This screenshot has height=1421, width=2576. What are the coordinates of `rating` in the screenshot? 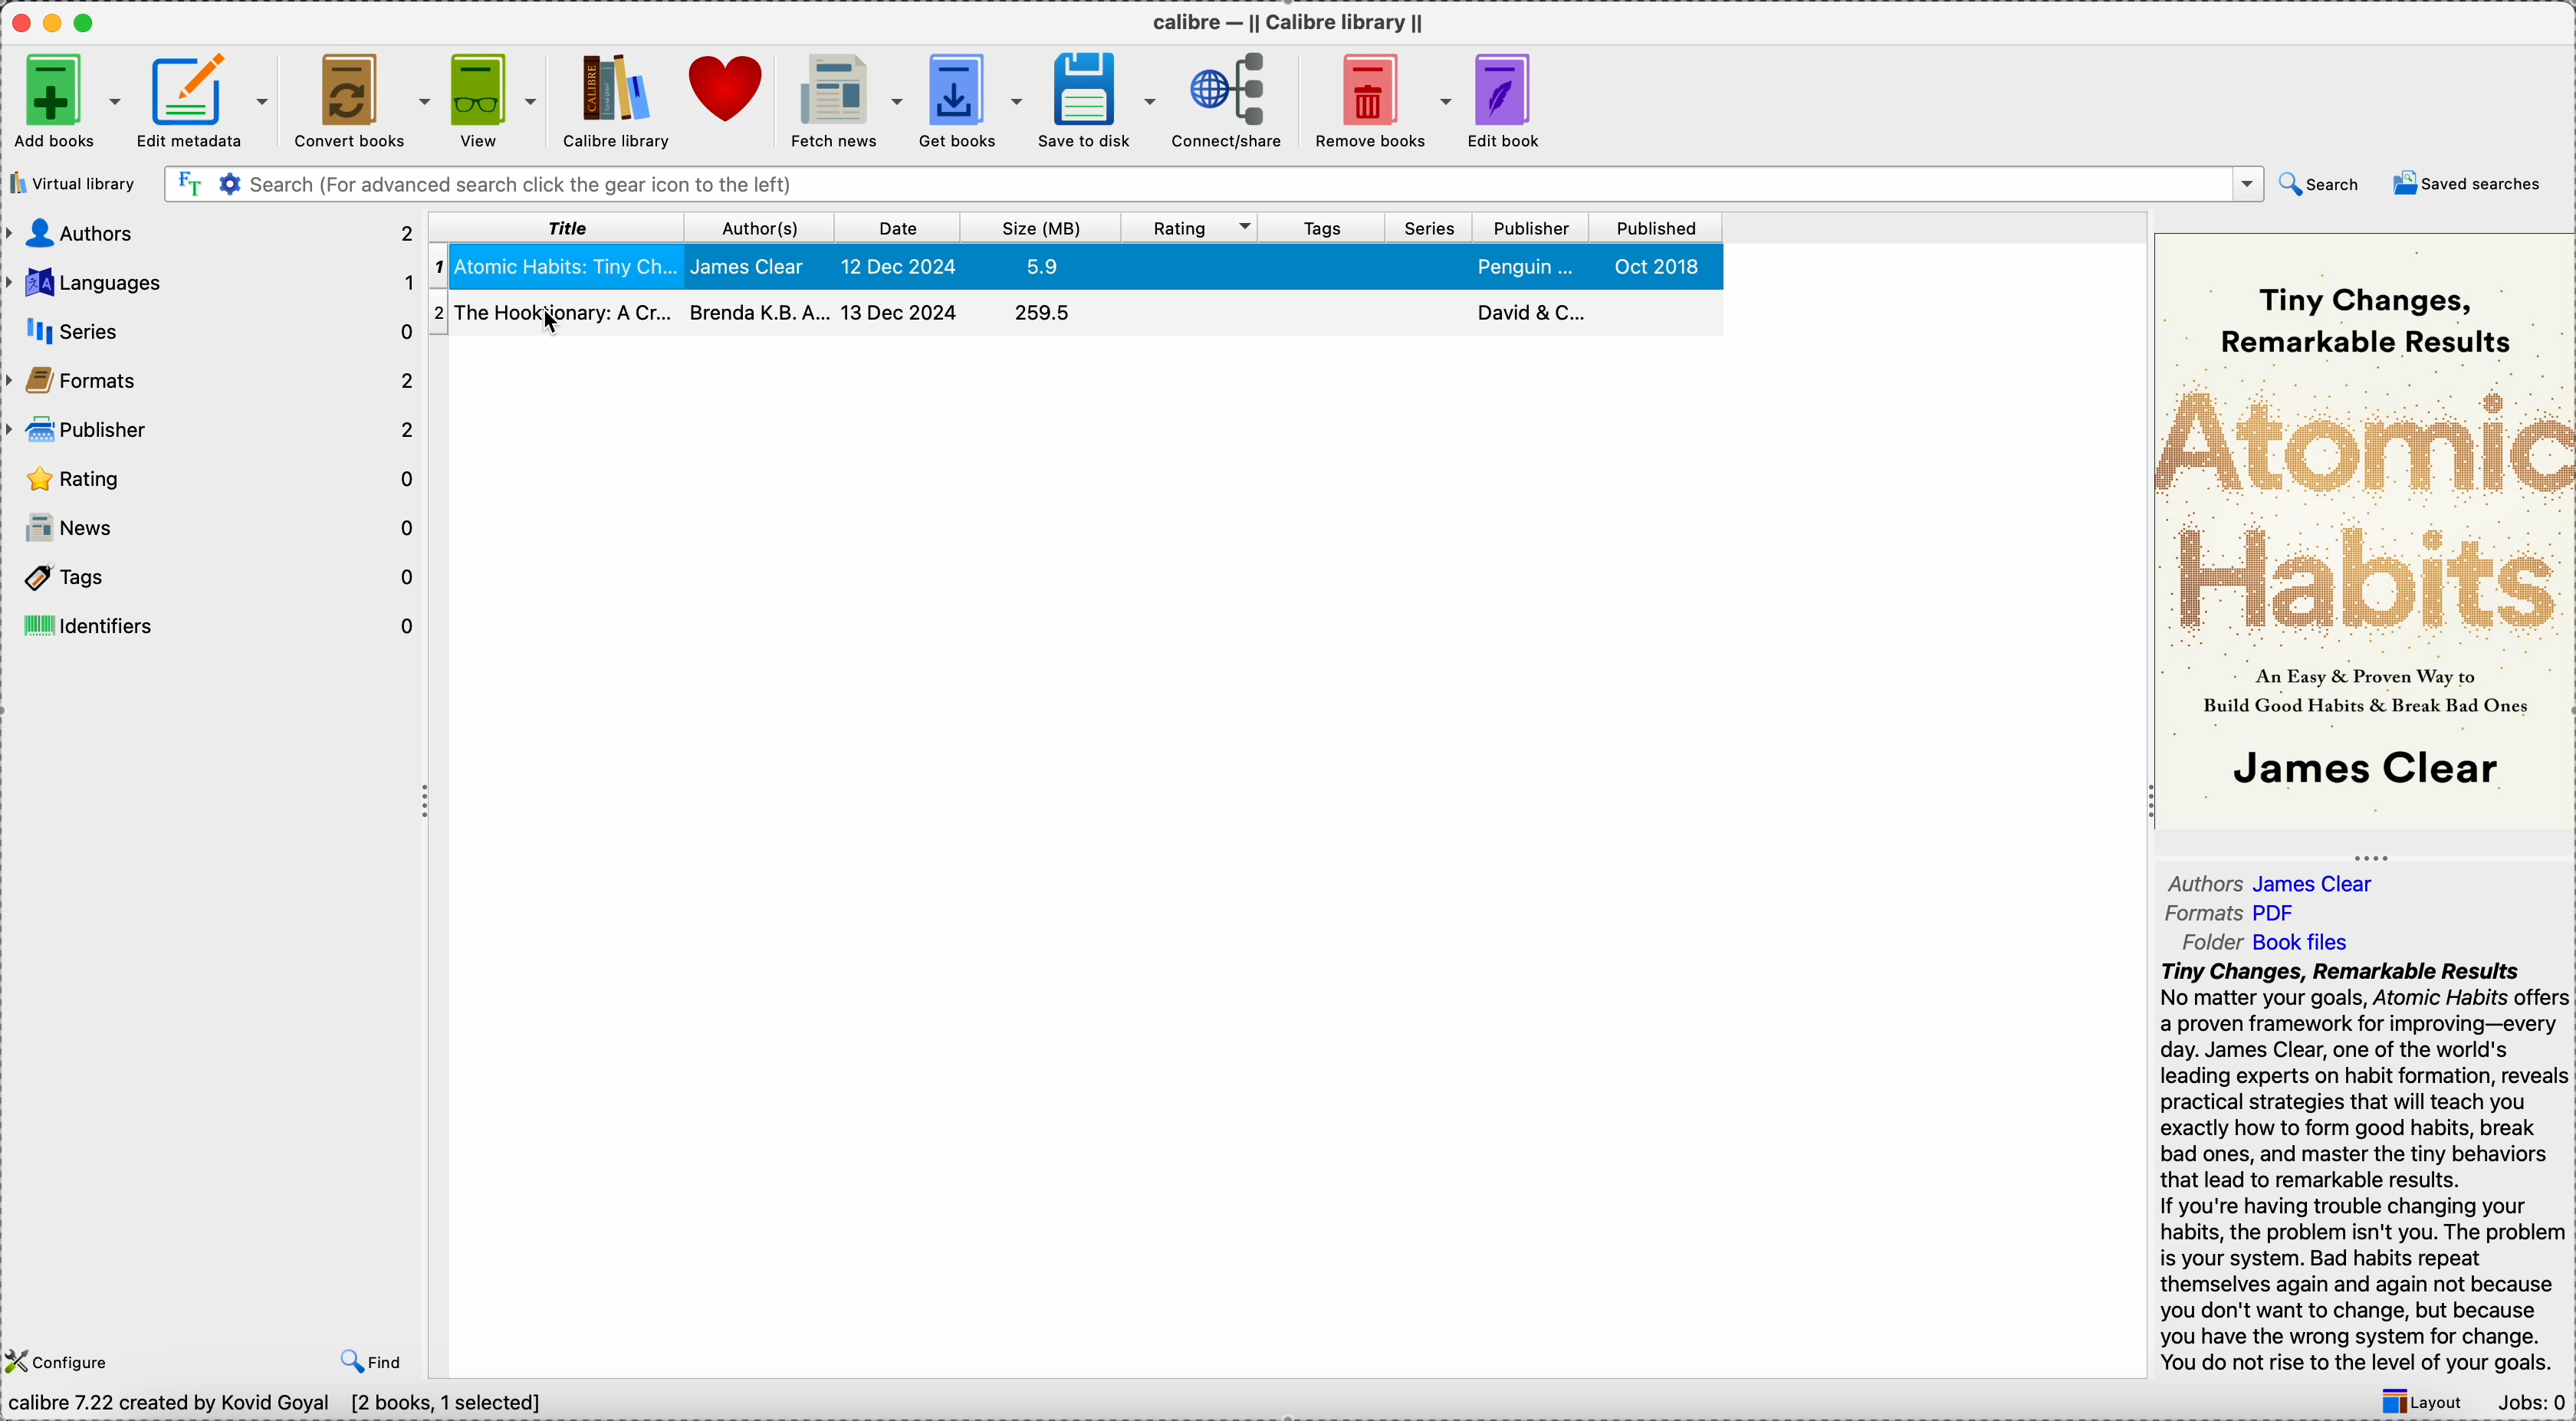 It's located at (216, 476).